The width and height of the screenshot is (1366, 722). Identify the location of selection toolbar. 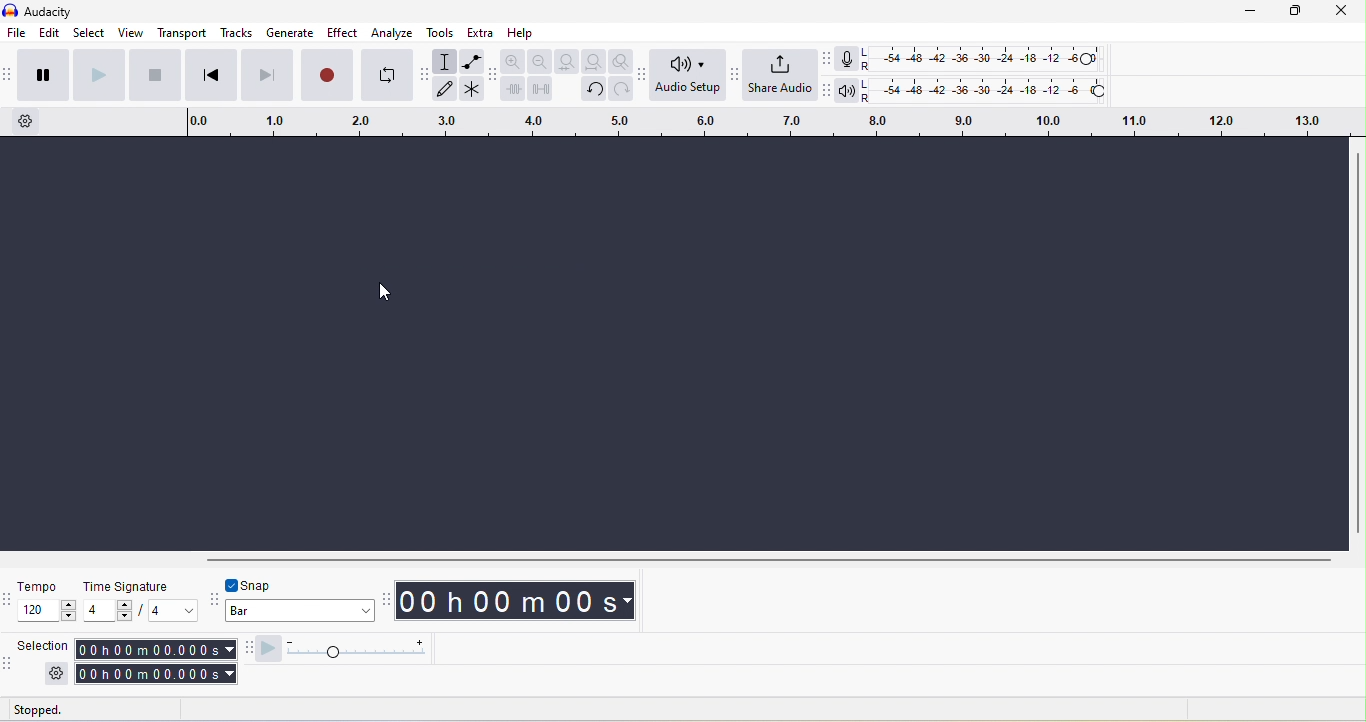
(8, 668).